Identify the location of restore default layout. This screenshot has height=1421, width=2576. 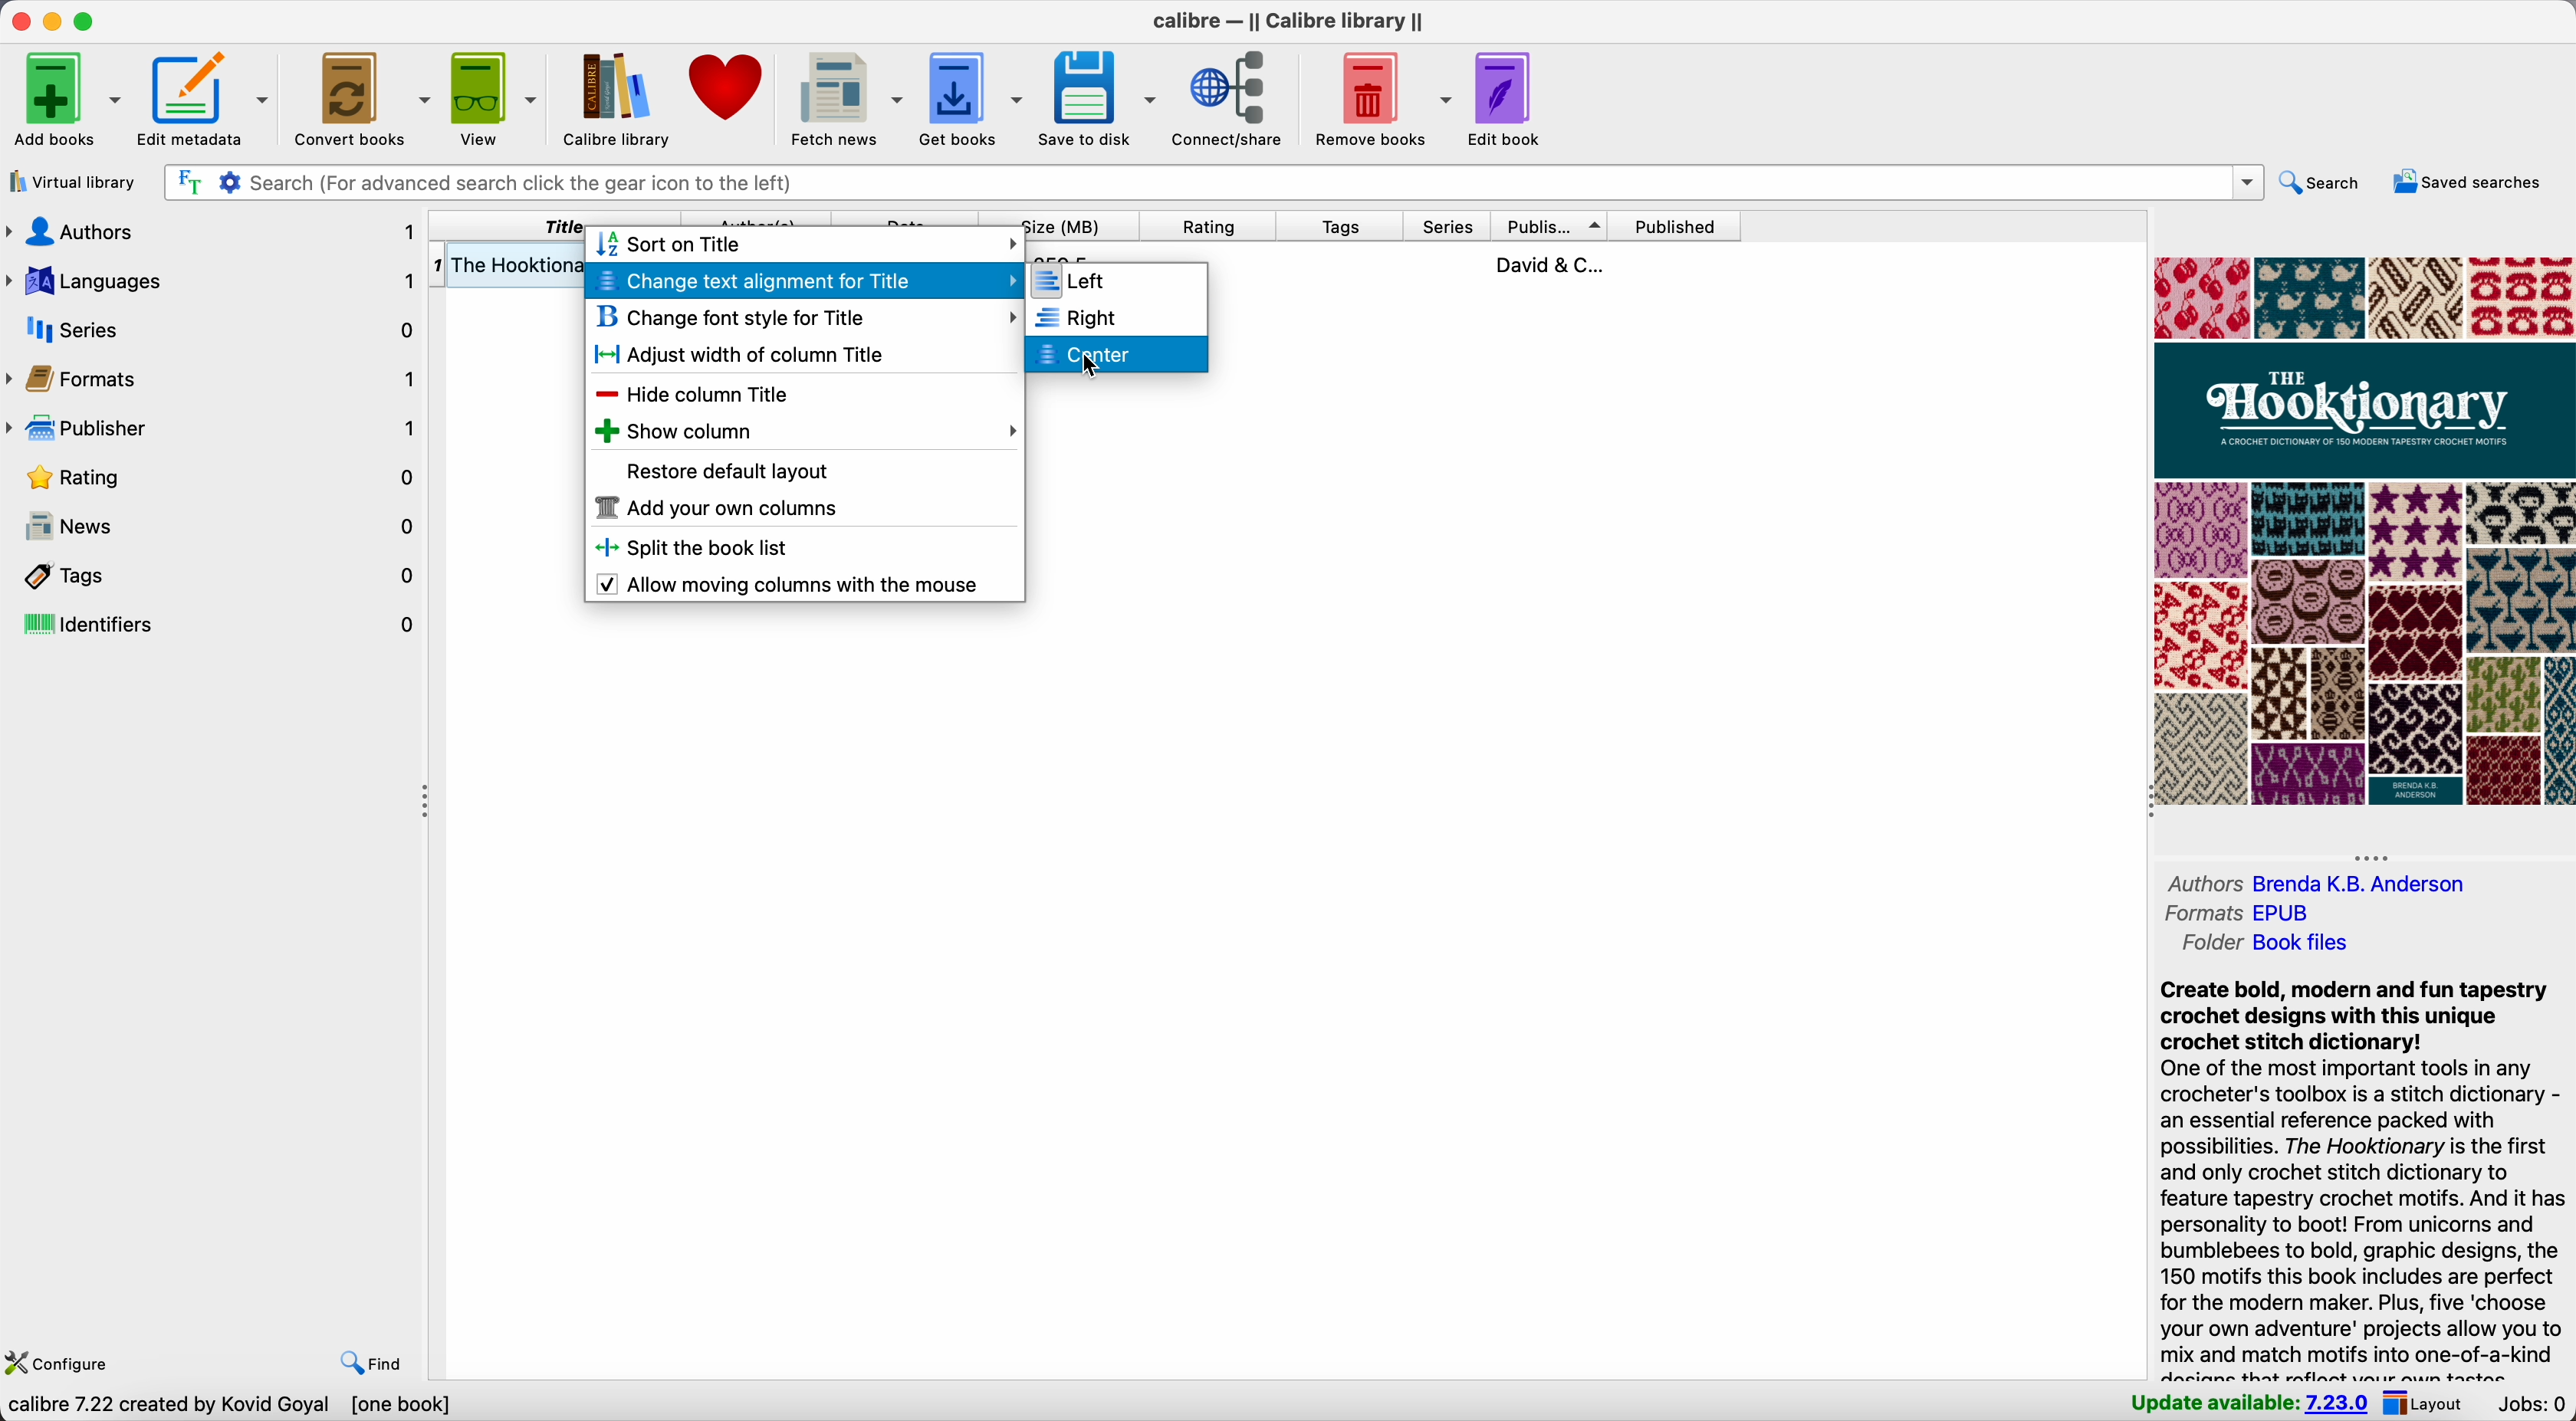
(730, 469).